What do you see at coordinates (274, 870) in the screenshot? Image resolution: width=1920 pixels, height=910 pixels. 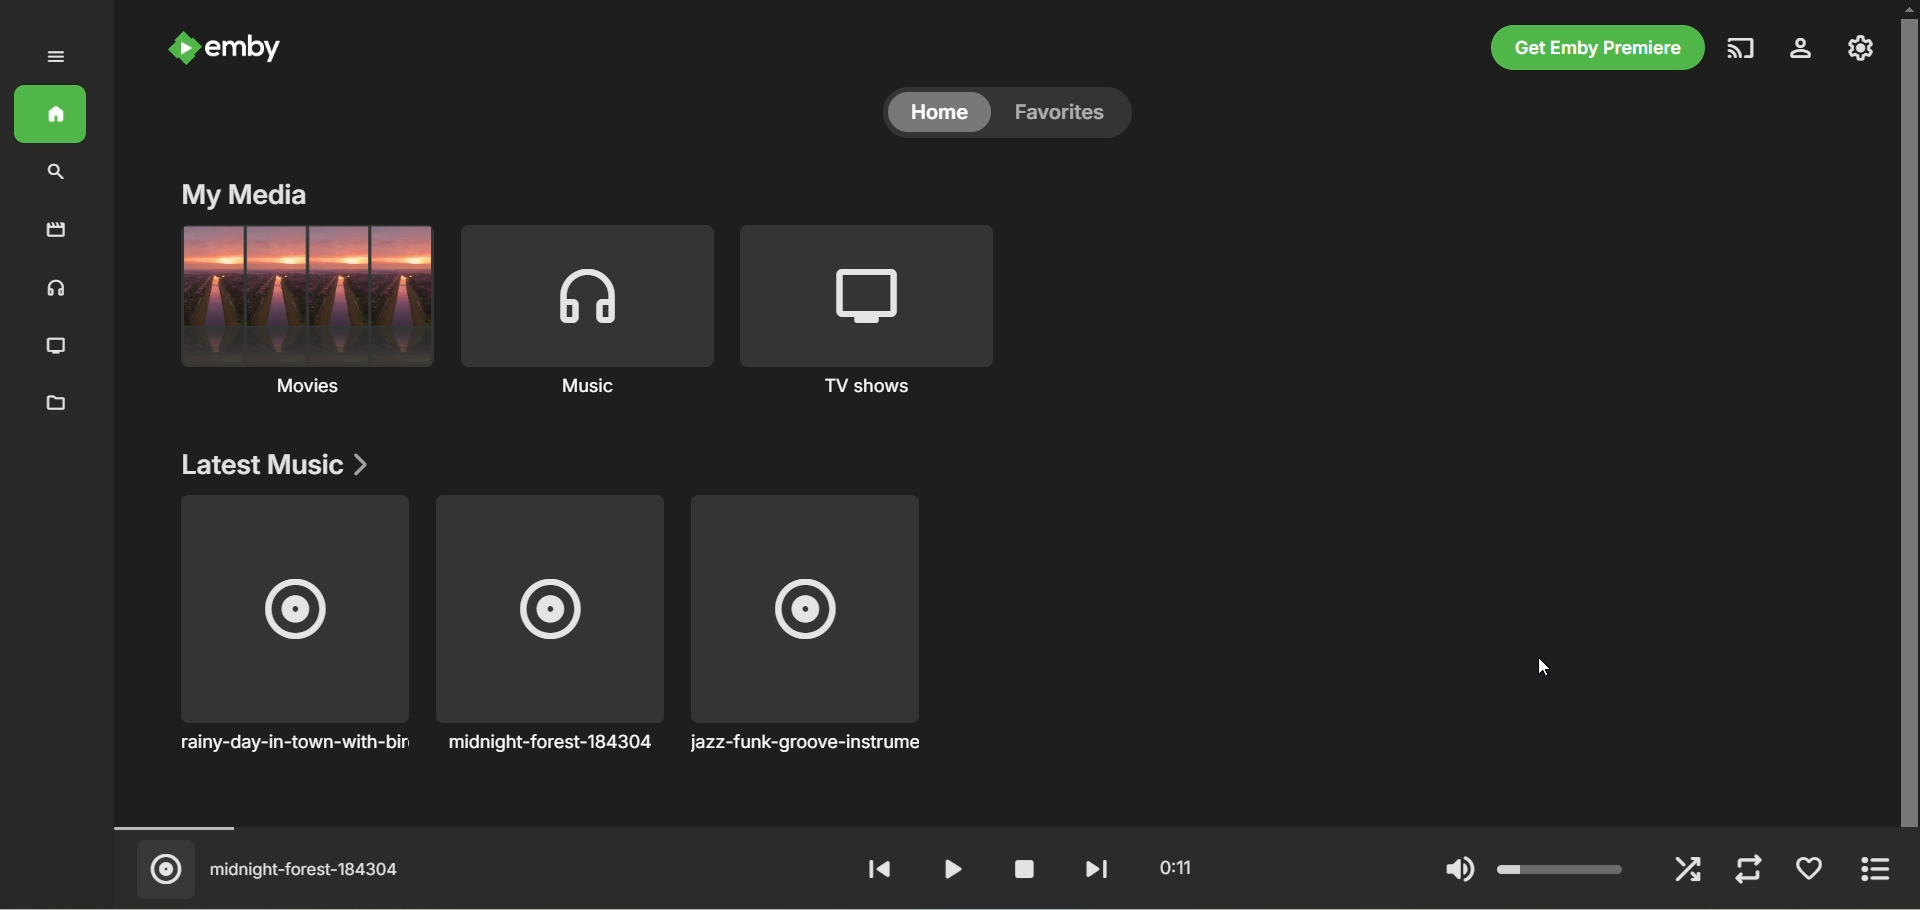 I see `(©  midnight-forest-184304` at bounding box center [274, 870].